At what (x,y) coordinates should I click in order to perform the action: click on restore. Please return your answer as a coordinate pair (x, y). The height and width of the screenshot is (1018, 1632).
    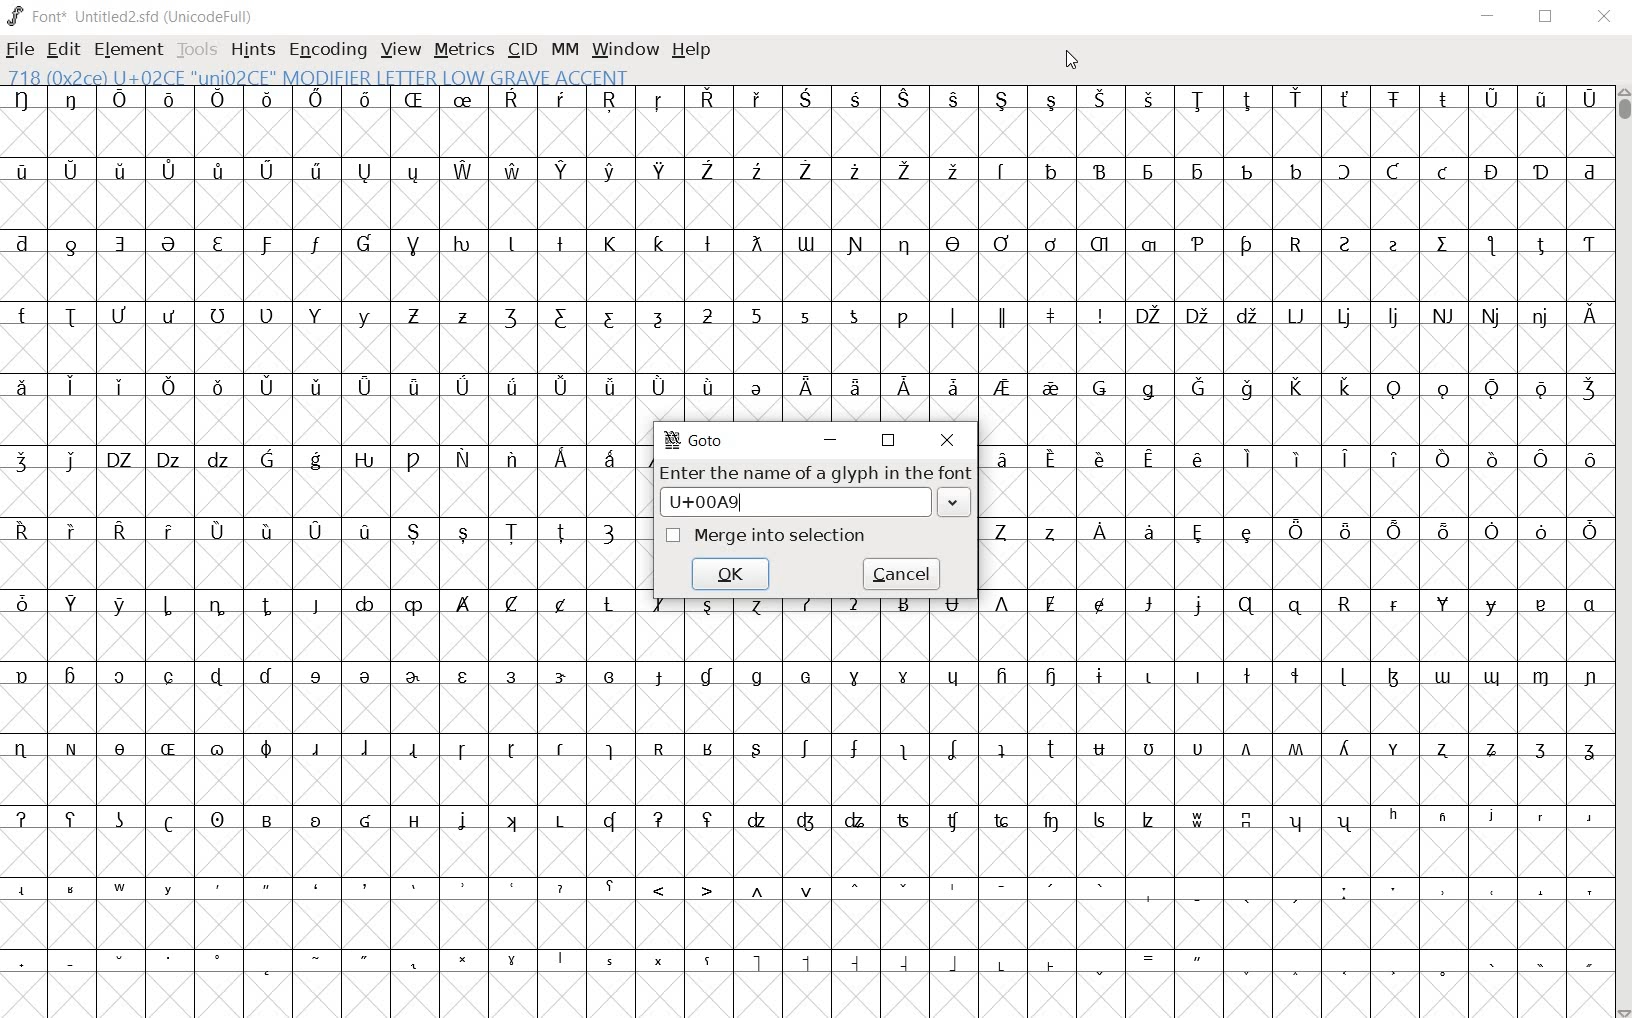
    Looking at the image, I should click on (1548, 17).